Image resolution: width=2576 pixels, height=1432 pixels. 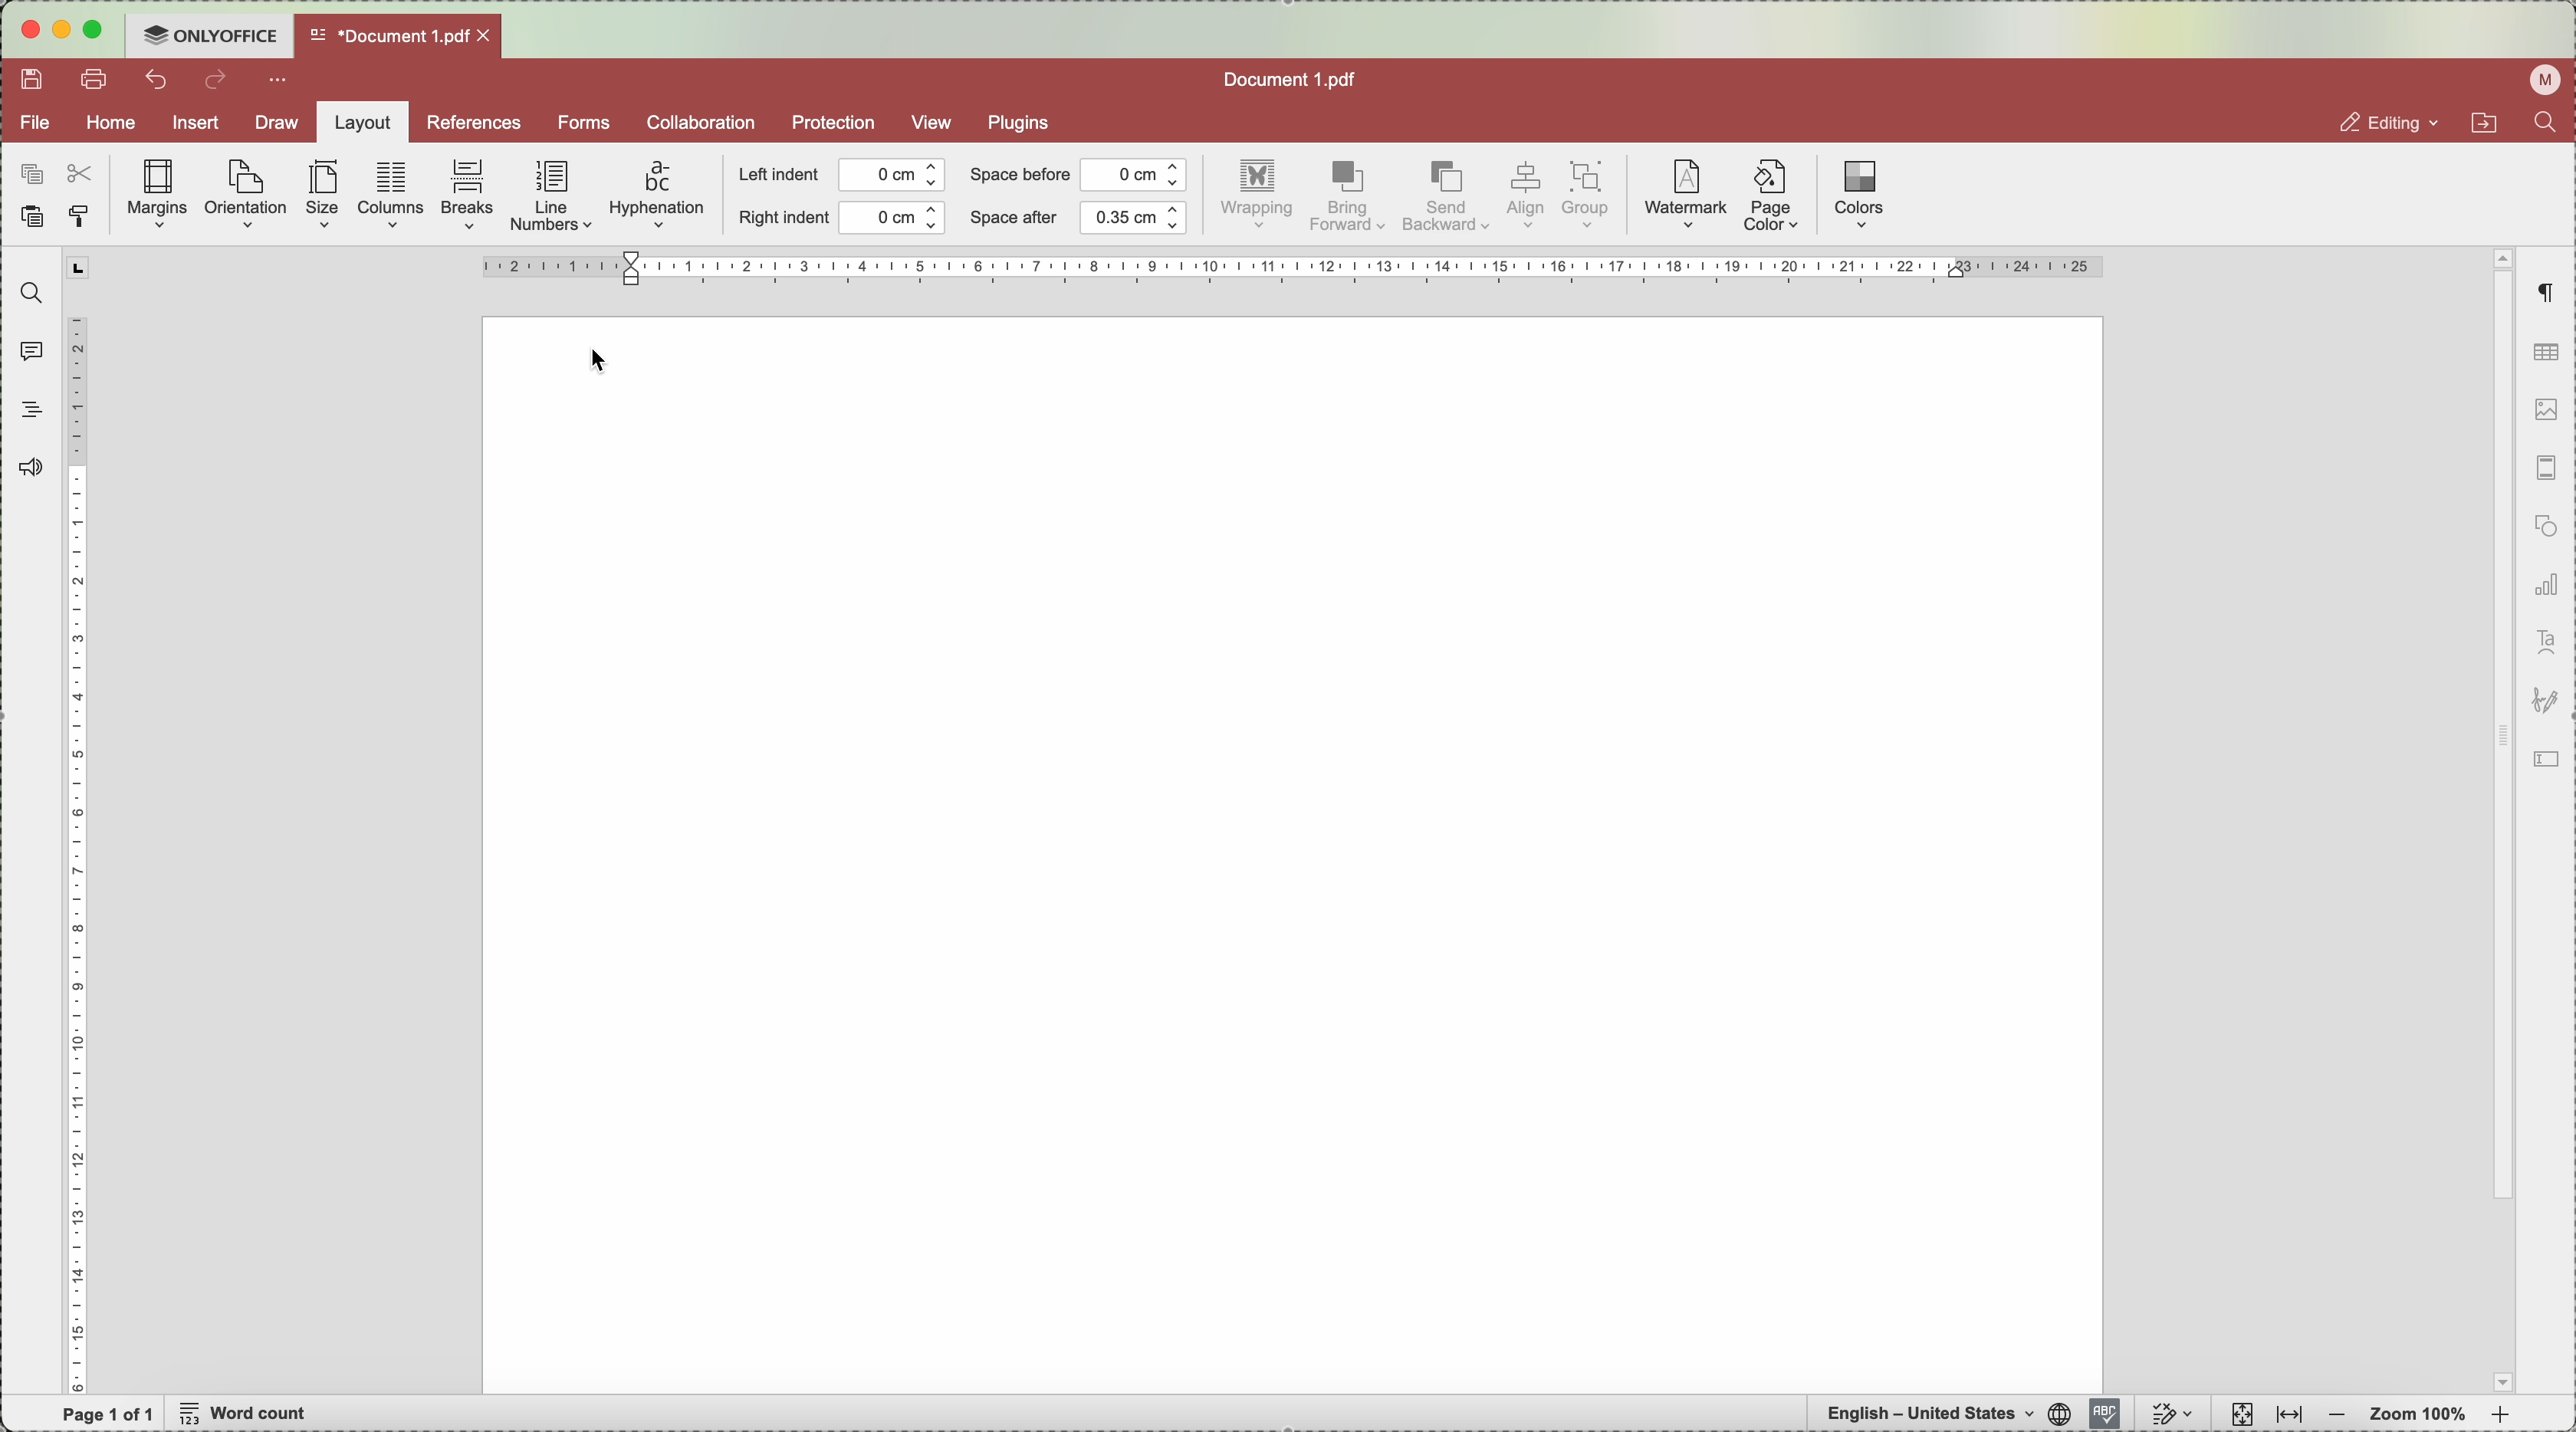 I want to click on feedback and support, so click(x=34, y=466).